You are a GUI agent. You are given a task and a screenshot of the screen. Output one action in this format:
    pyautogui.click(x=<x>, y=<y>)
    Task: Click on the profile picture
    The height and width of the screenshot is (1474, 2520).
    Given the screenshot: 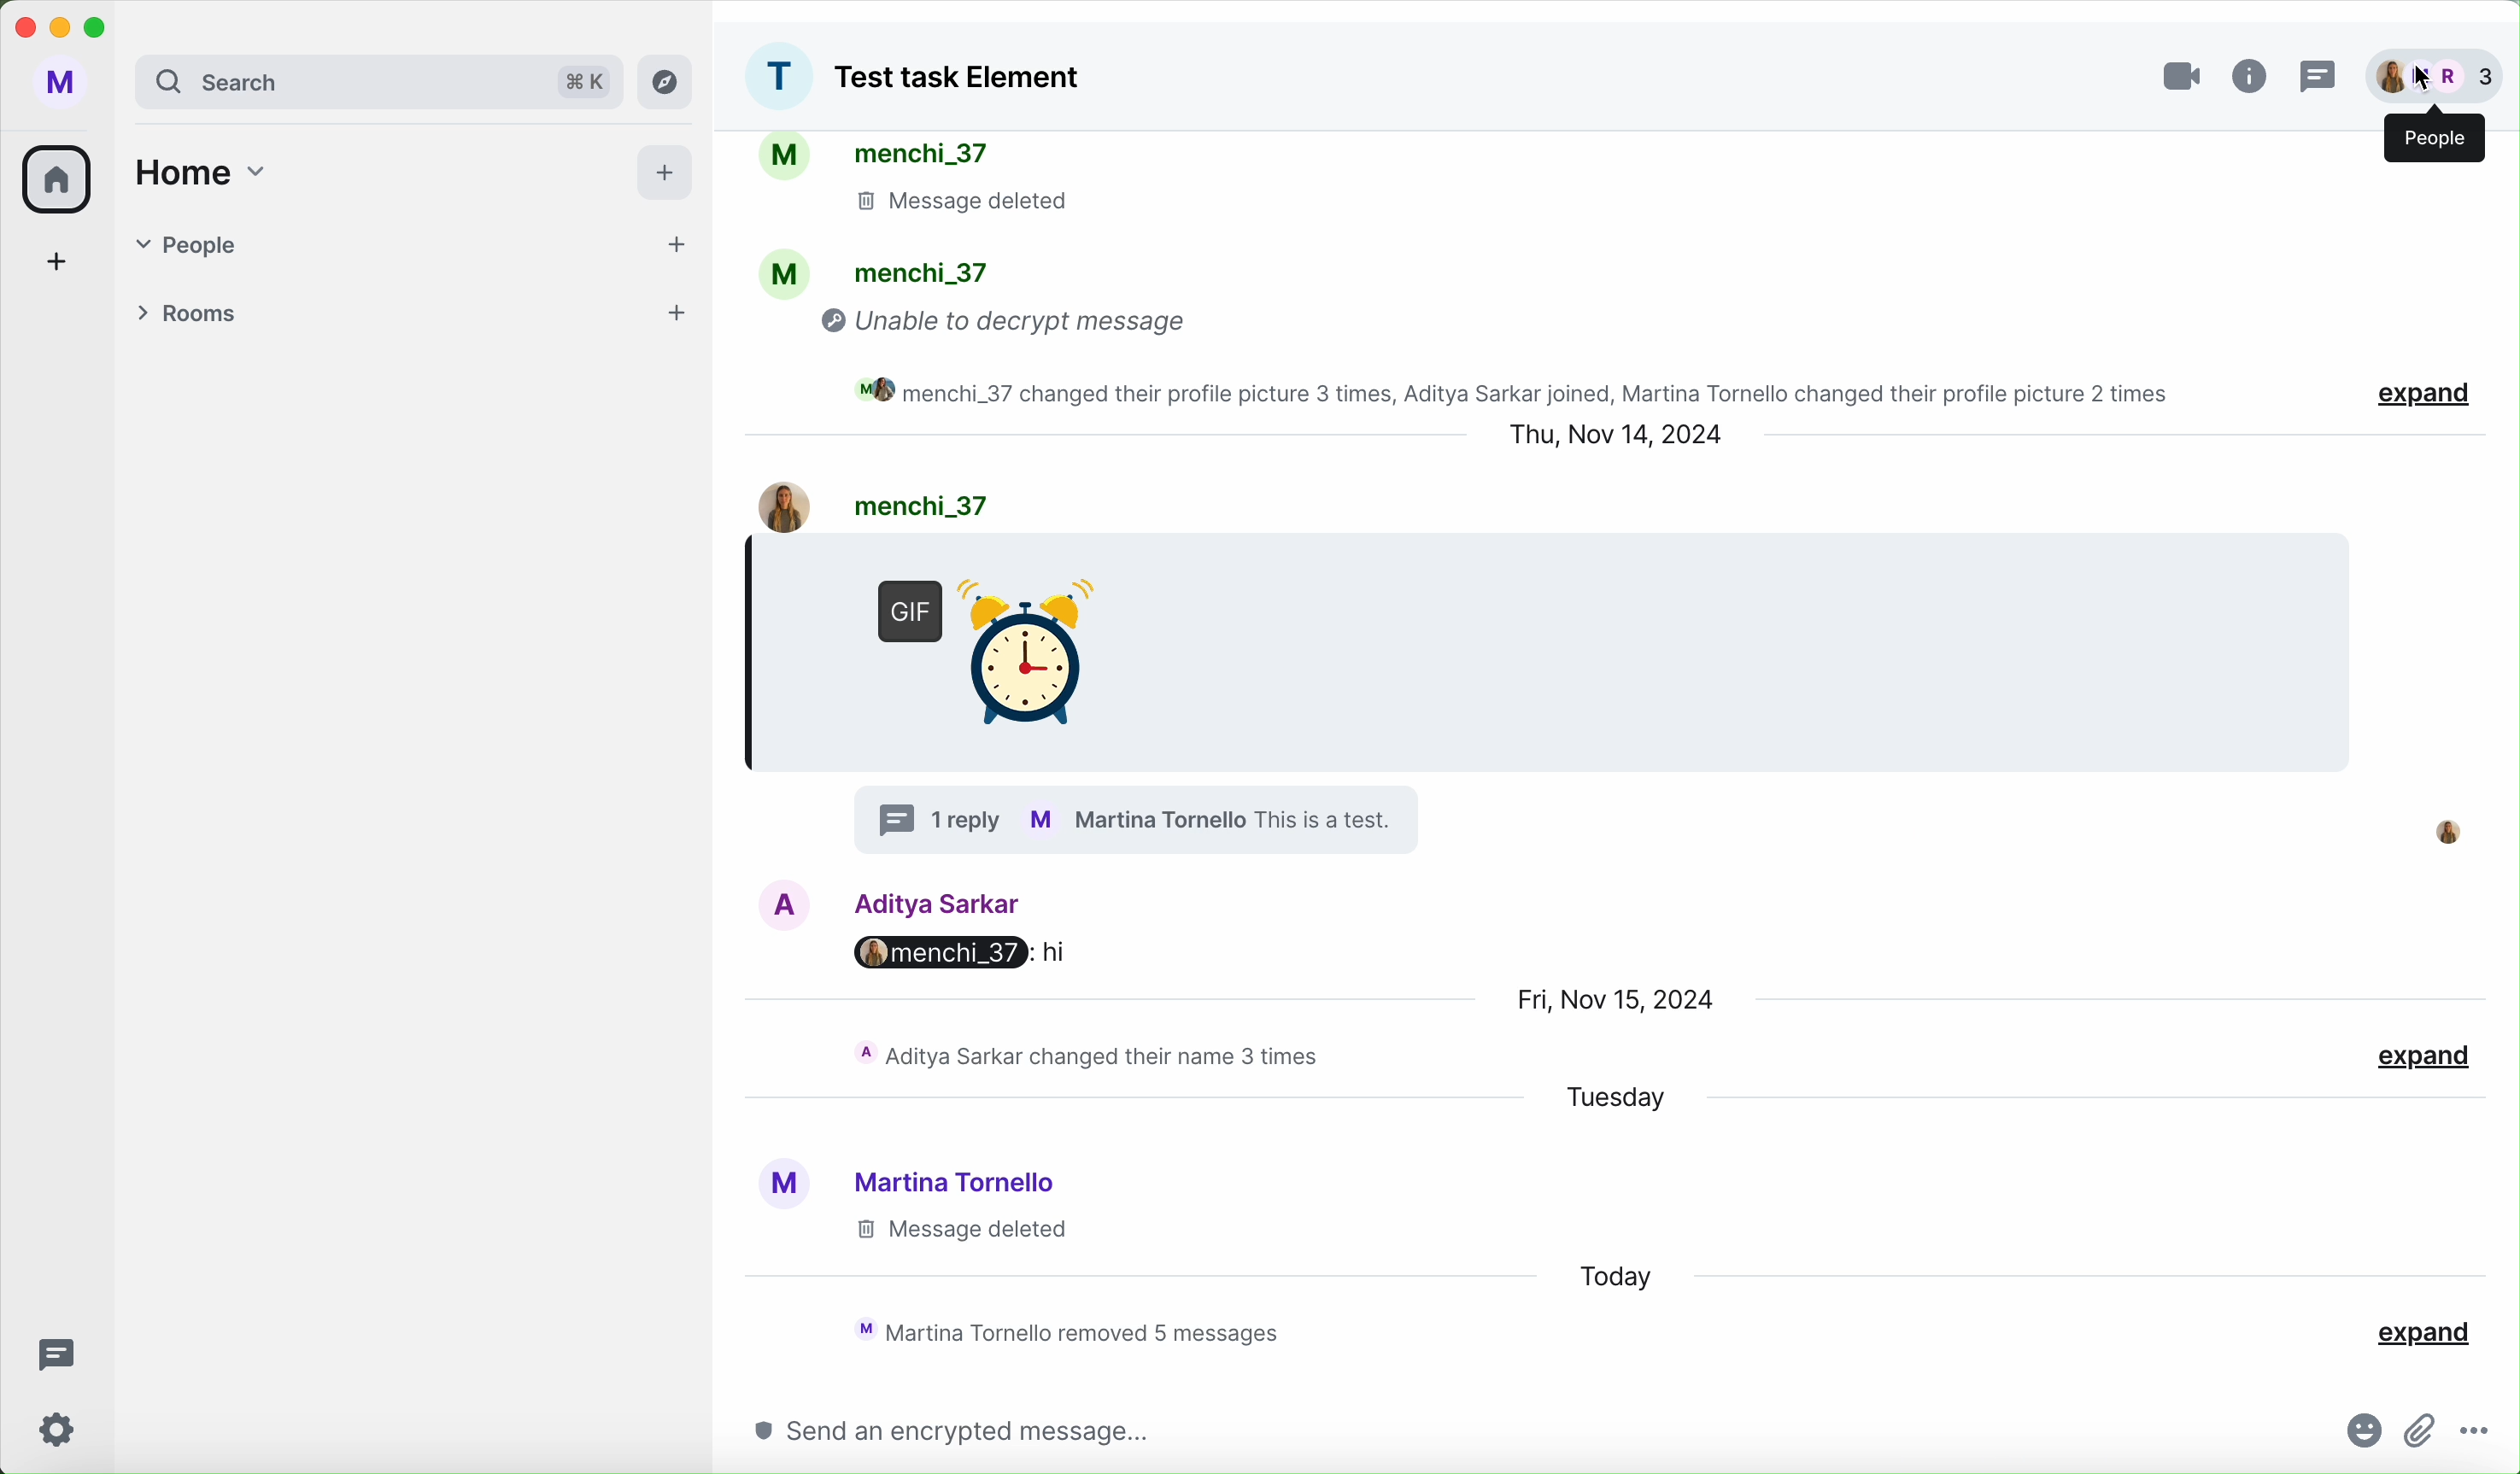 What is the action you would take?
    pyautogui.click(x=779, y=1187)
    